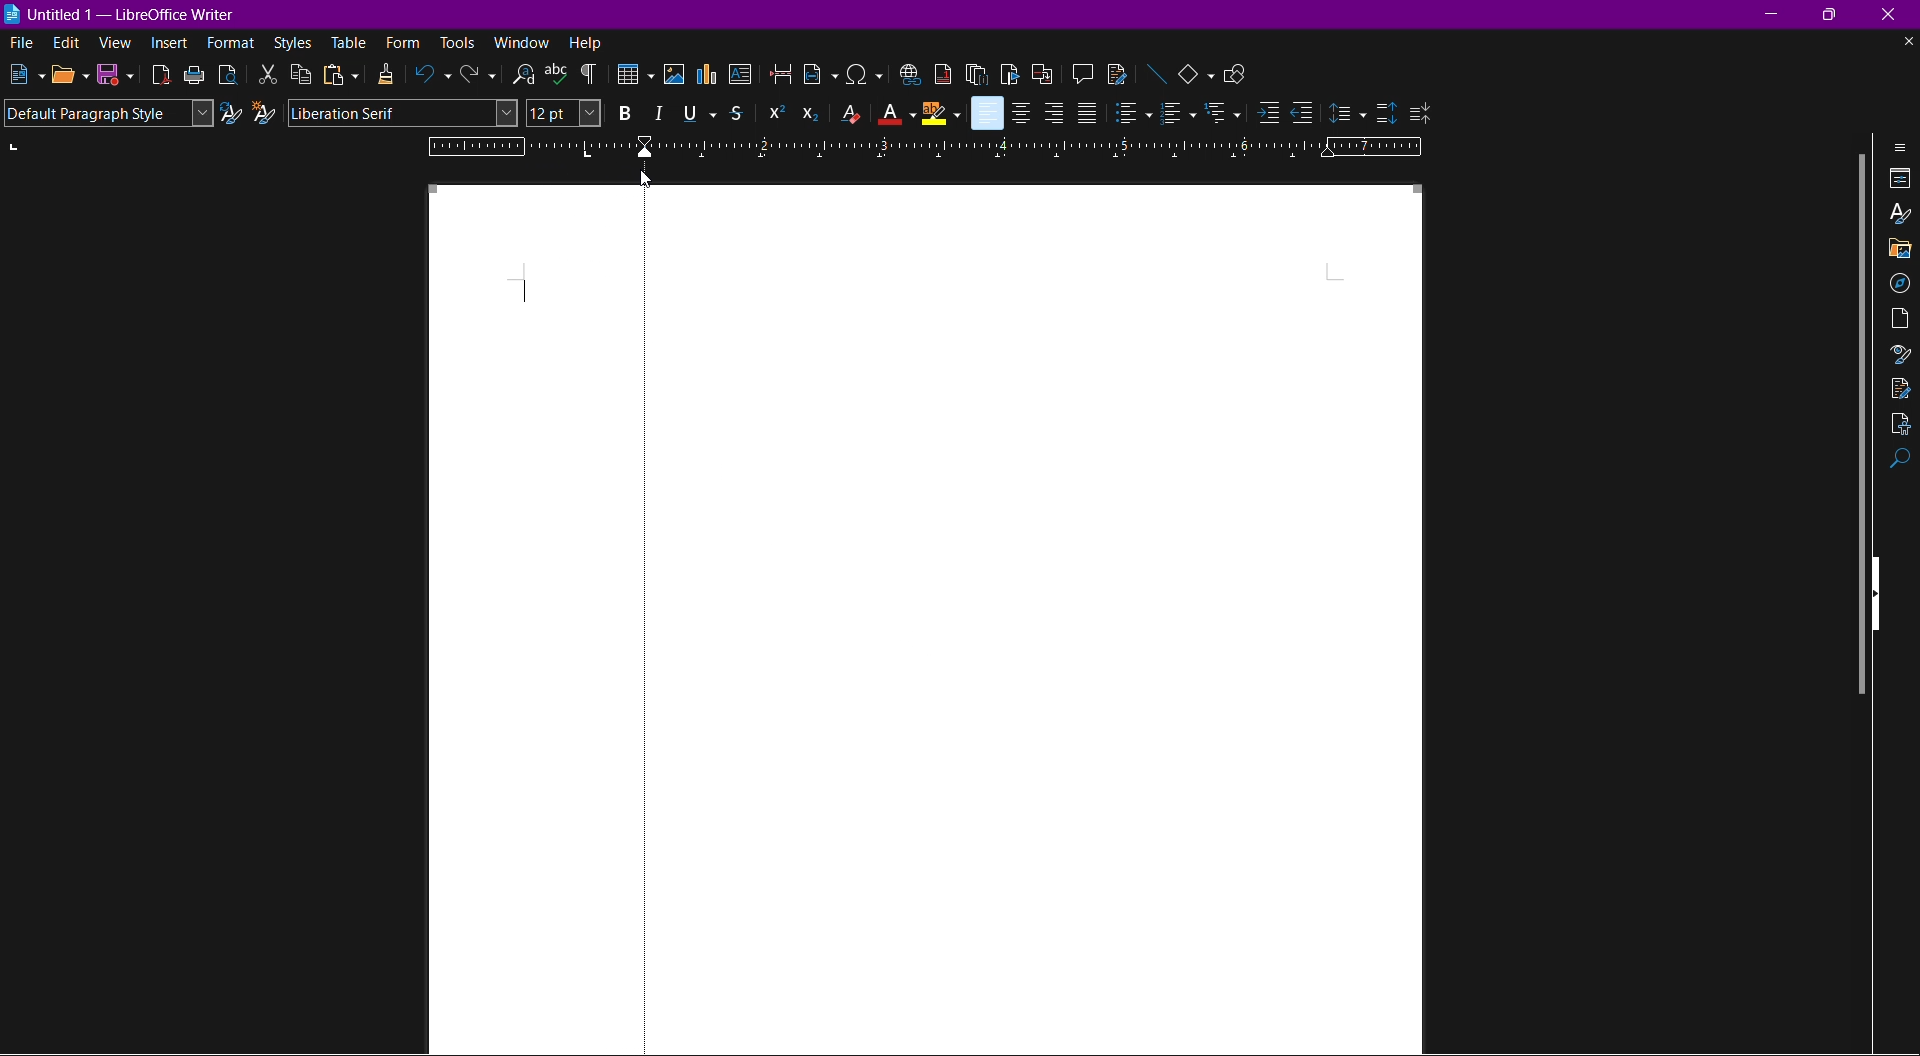 The image size is (1920, 1056). What do you see at coordinates (161, 75) in the screenshot?
I see `Export as PDF` at bounding box center [161, 75].